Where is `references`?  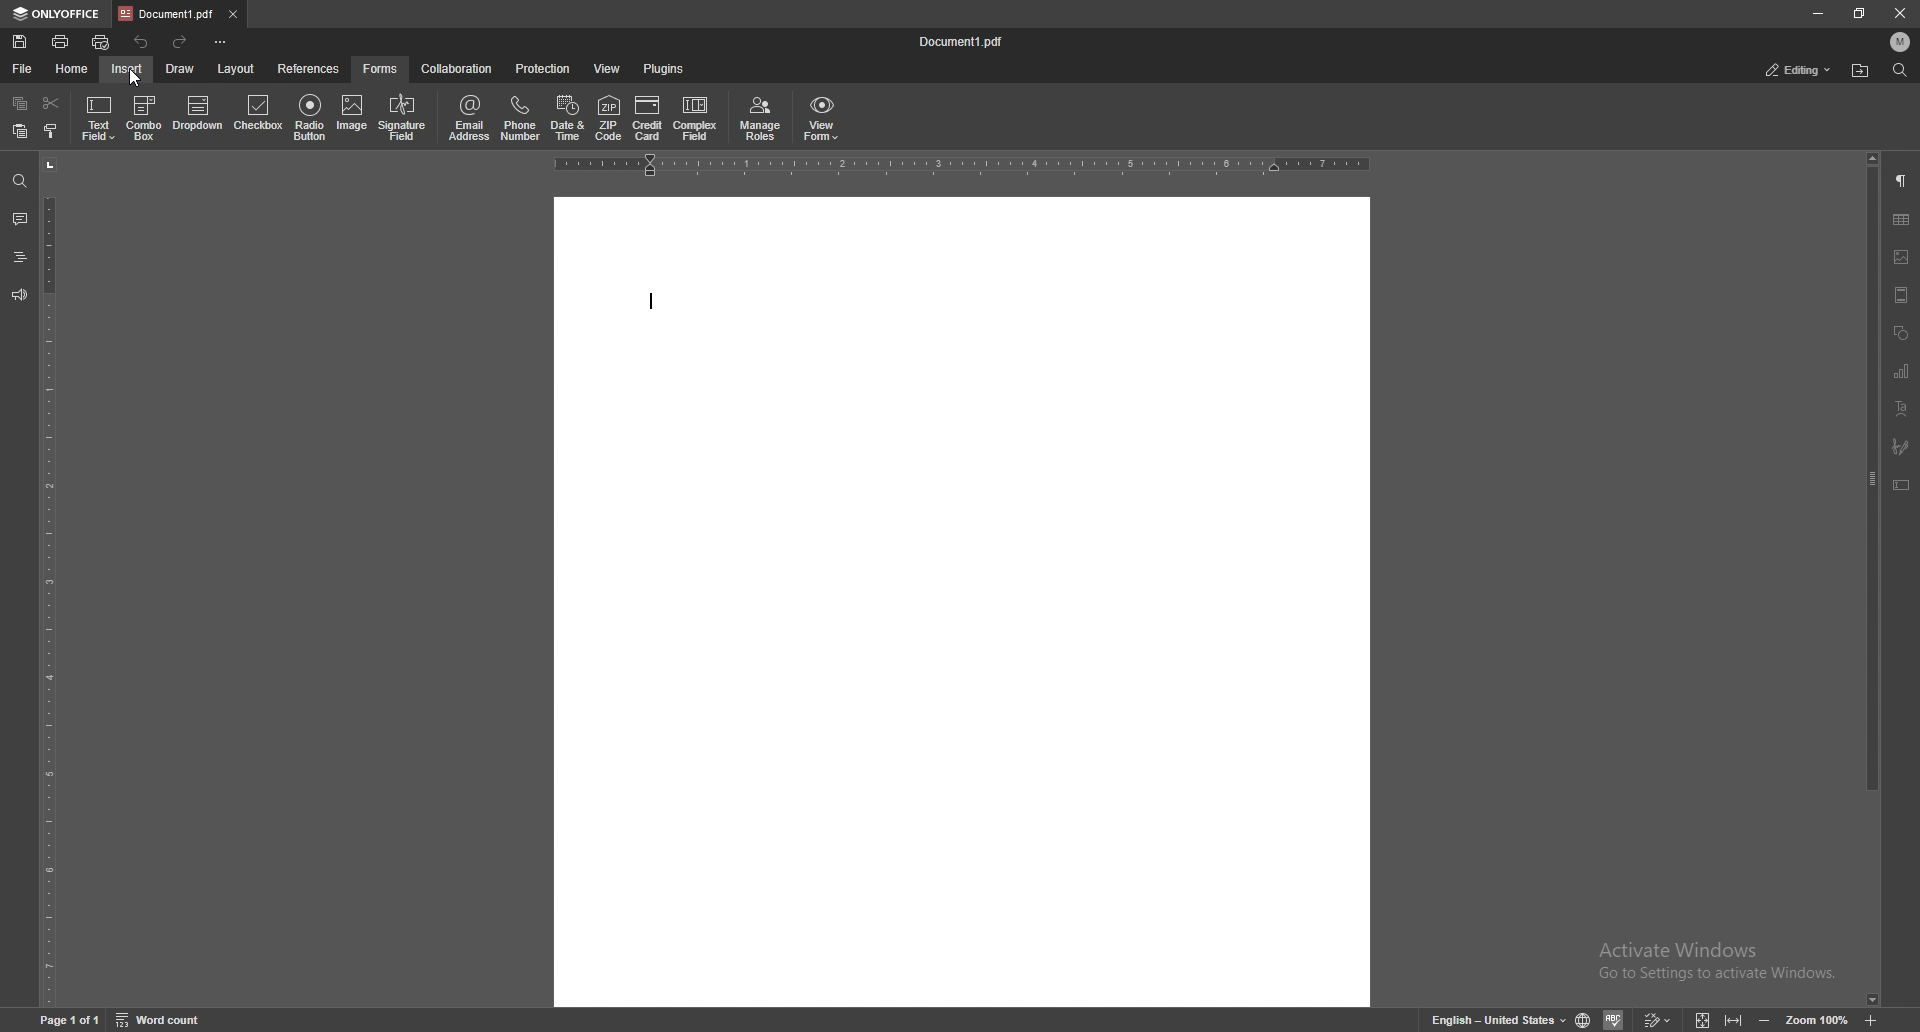 references is located at coordinates (310, 68).